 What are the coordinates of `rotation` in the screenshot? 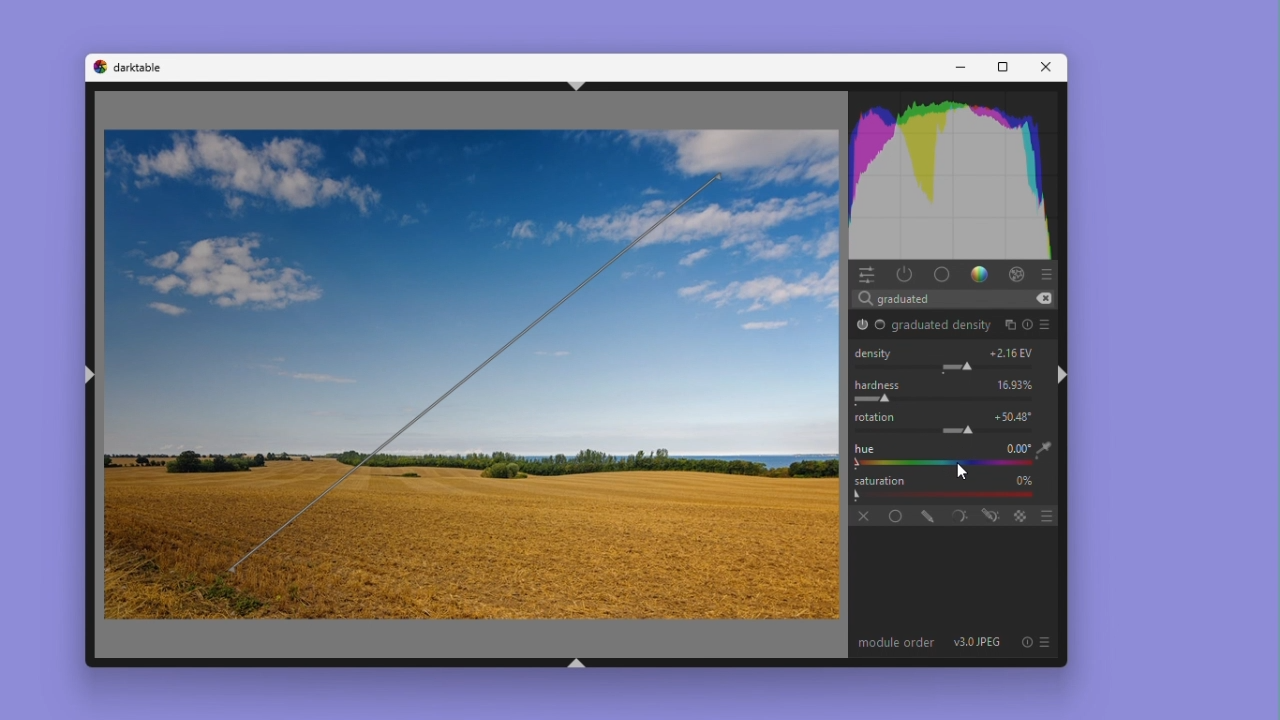 It's located at (877, 417).